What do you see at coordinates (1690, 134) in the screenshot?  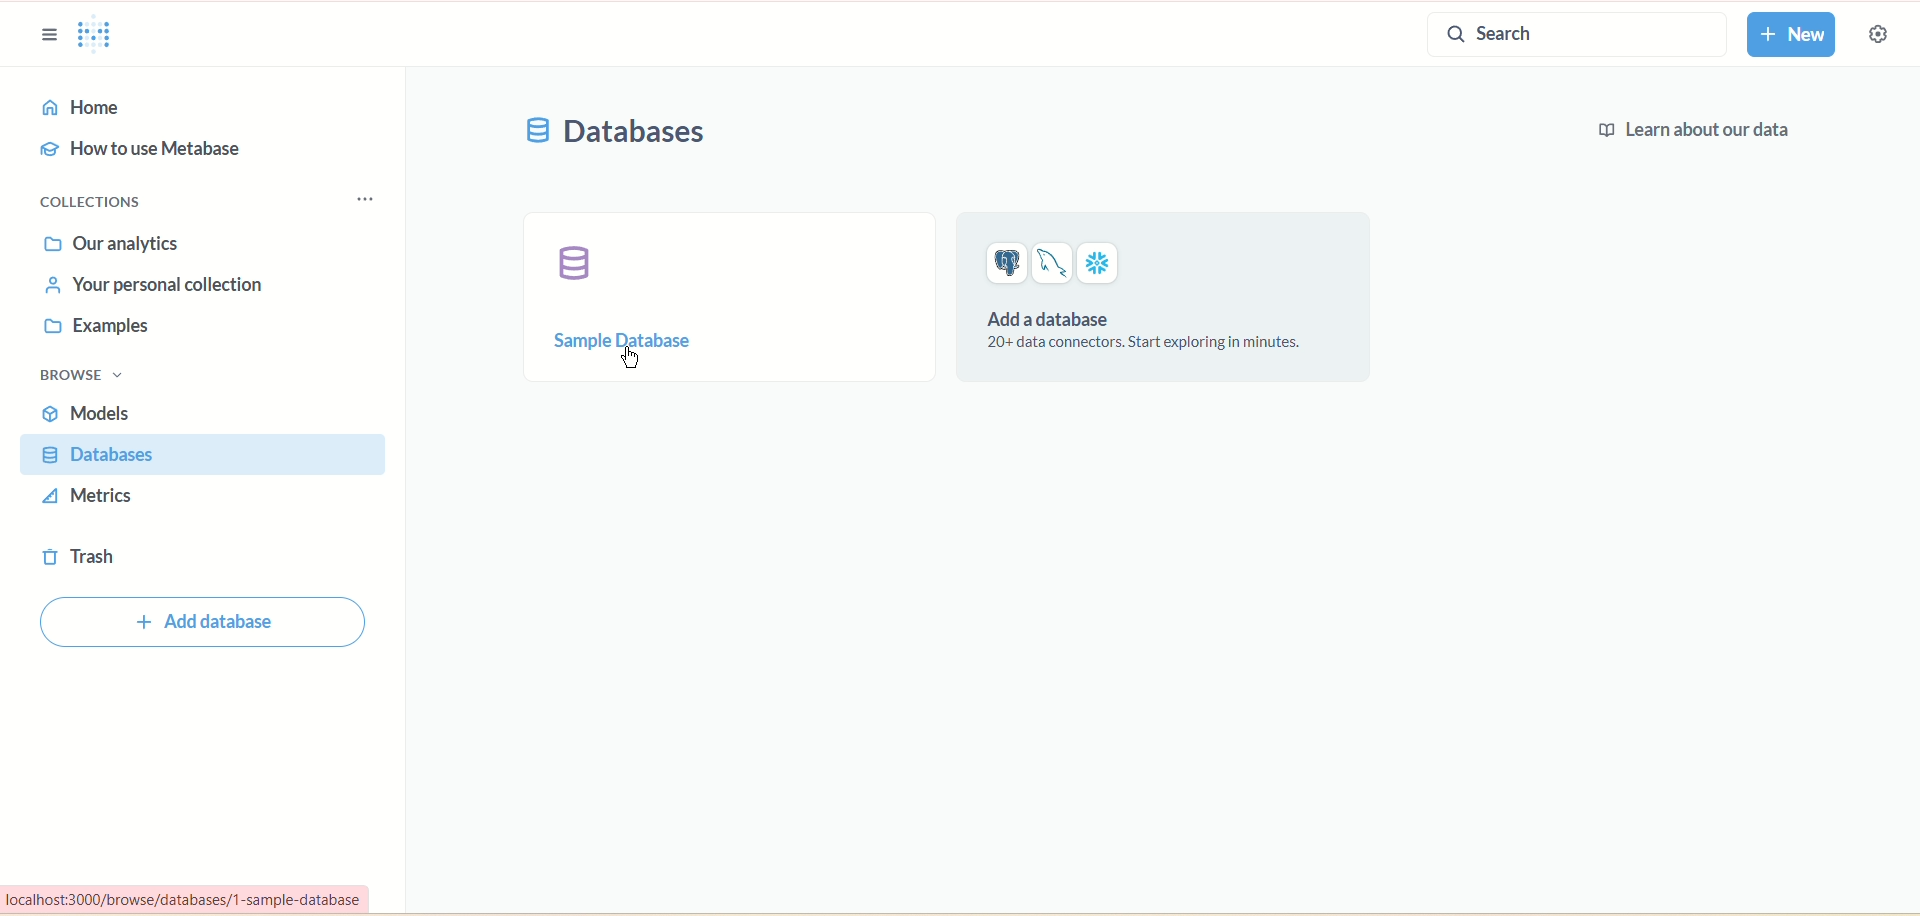 I see `learn about our data` at bounding box center [1690, 134].